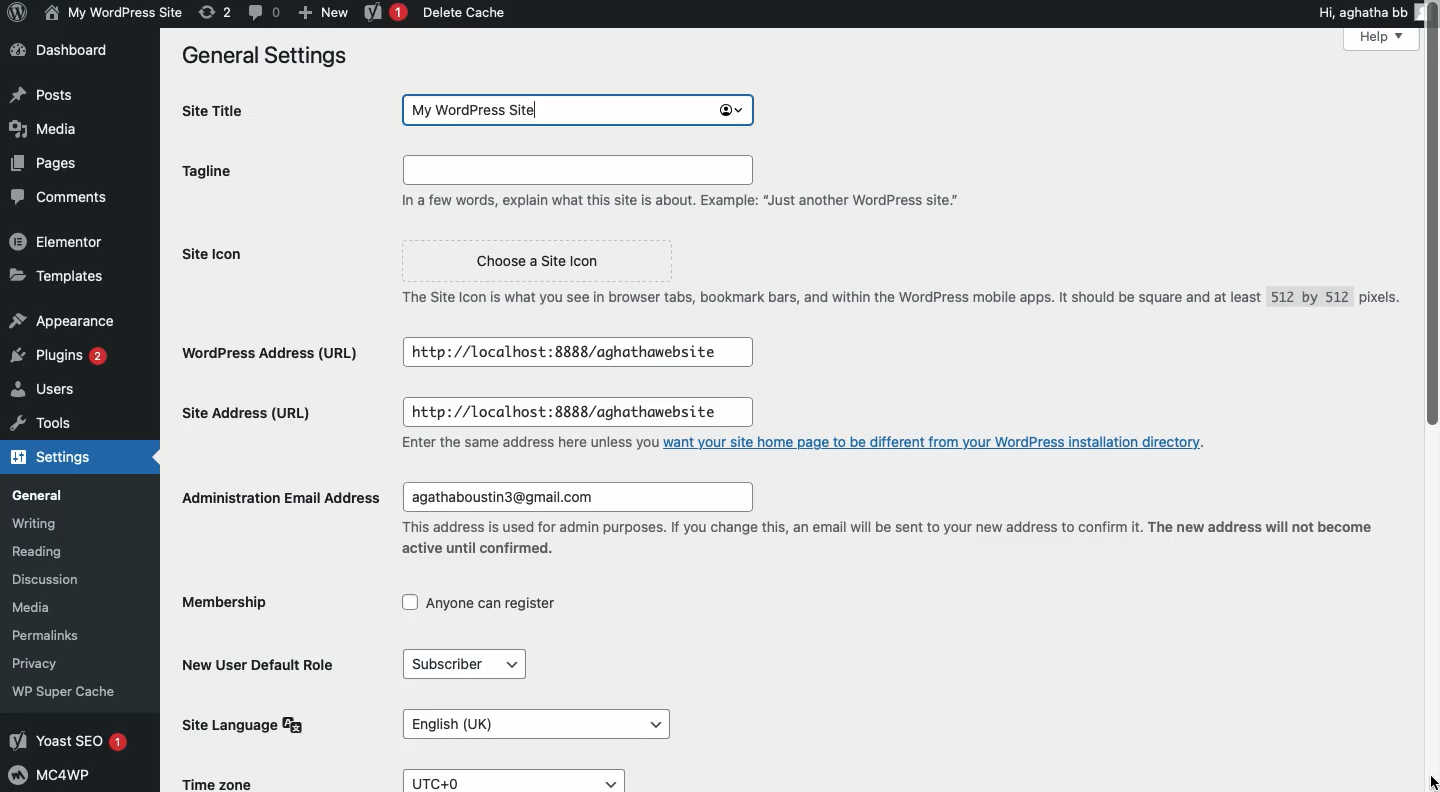 The height and width of the screenshot is (792, 1440). I want to click on In a few words, explain what this site is about. Example: “Just another WordPress site.", so click(674, 207).